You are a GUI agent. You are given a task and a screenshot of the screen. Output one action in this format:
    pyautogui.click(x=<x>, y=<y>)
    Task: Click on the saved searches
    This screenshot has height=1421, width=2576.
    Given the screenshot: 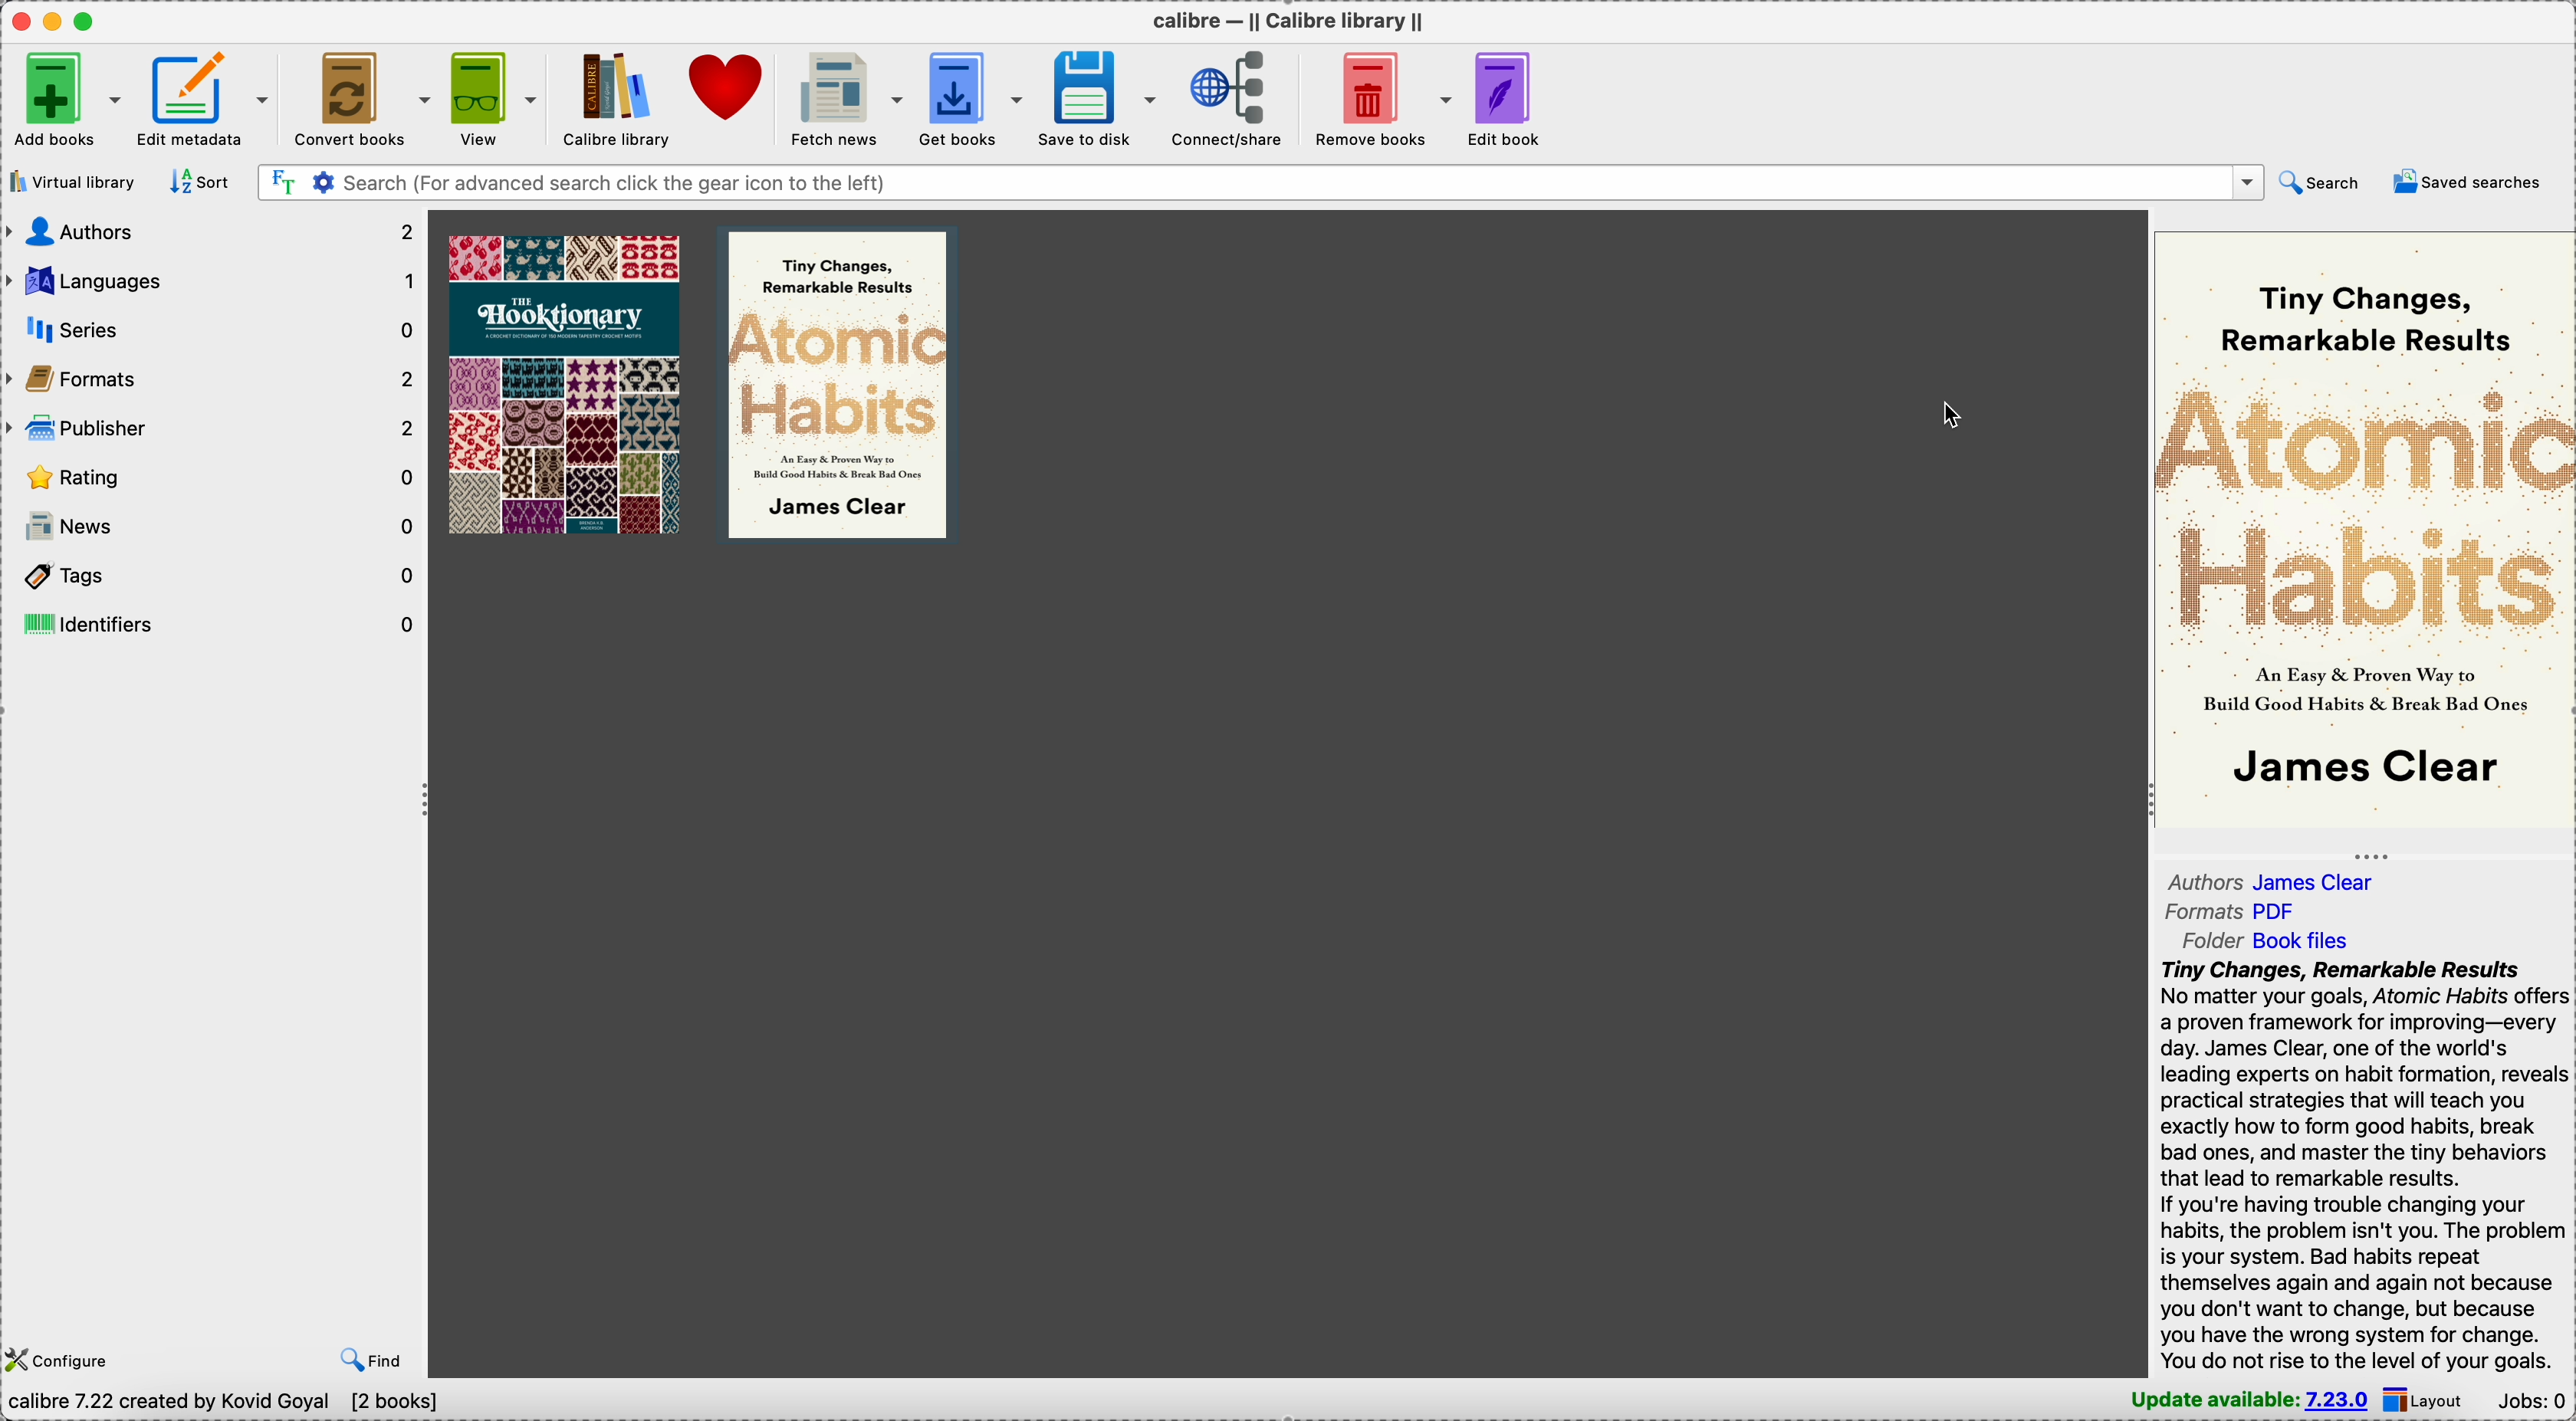 What is the action you would take?
    pyautogui.click(x=2467, y=180)
    